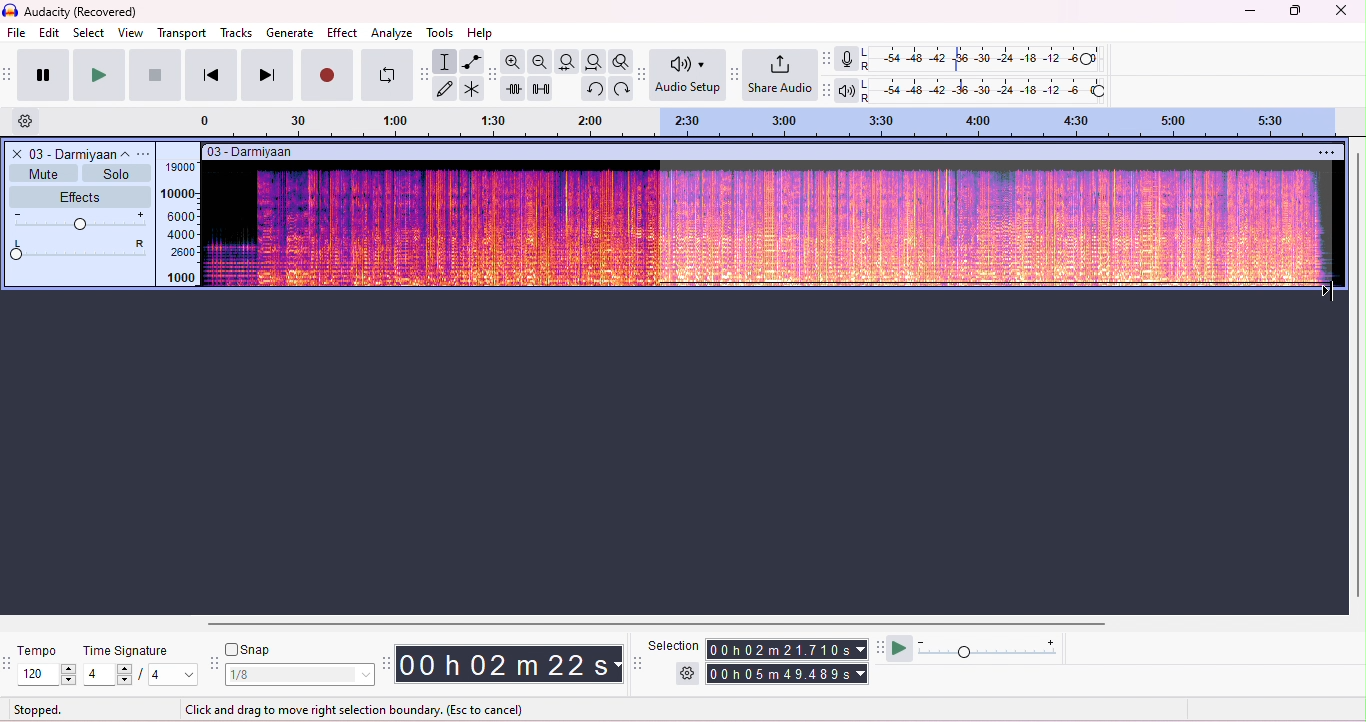  What do you see at coordinates (90, 32) in the screenshot?
I see `select` at bounding box center [90, 32].